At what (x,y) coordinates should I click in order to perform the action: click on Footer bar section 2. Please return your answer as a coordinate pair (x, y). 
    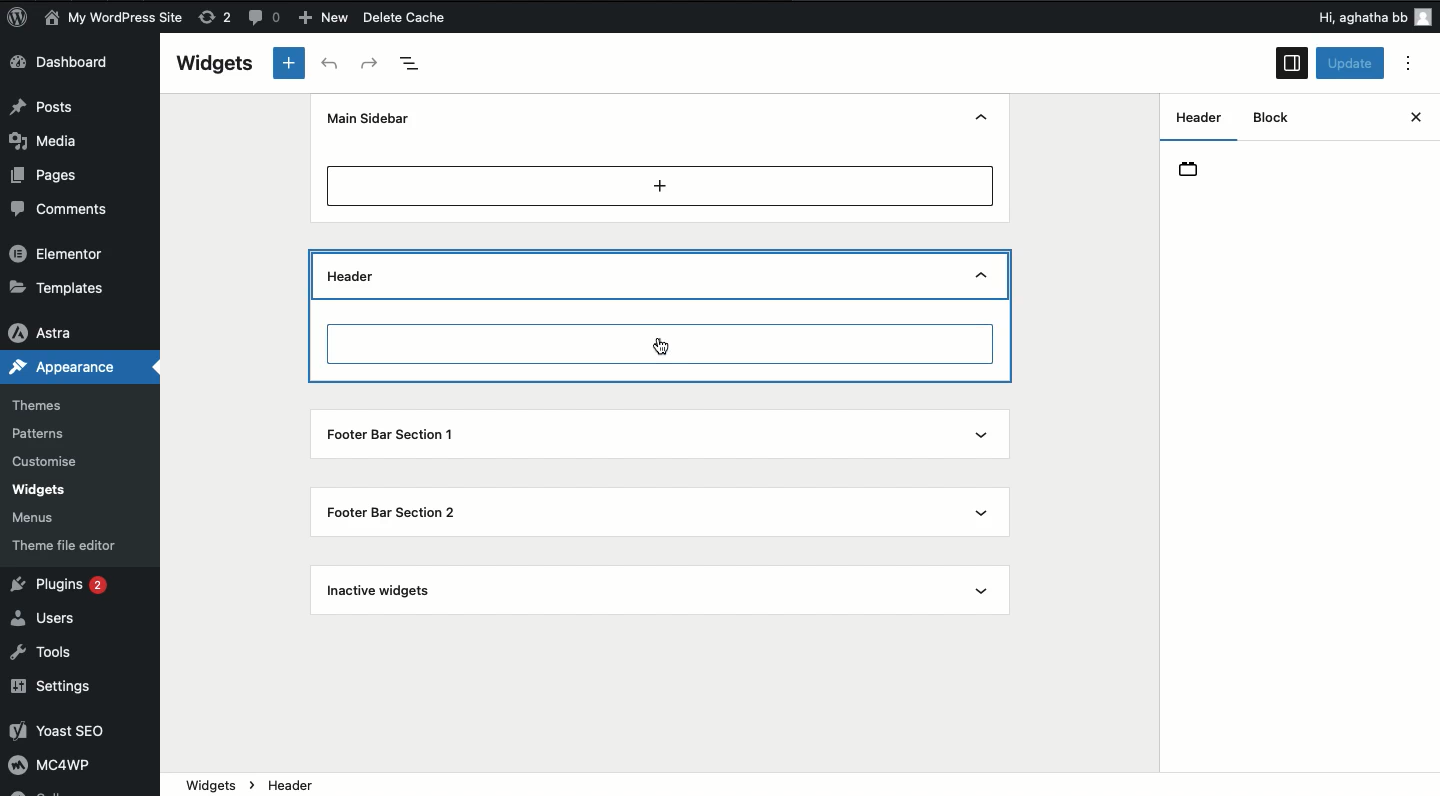
    Looking at the image, I should click on (391, 512).